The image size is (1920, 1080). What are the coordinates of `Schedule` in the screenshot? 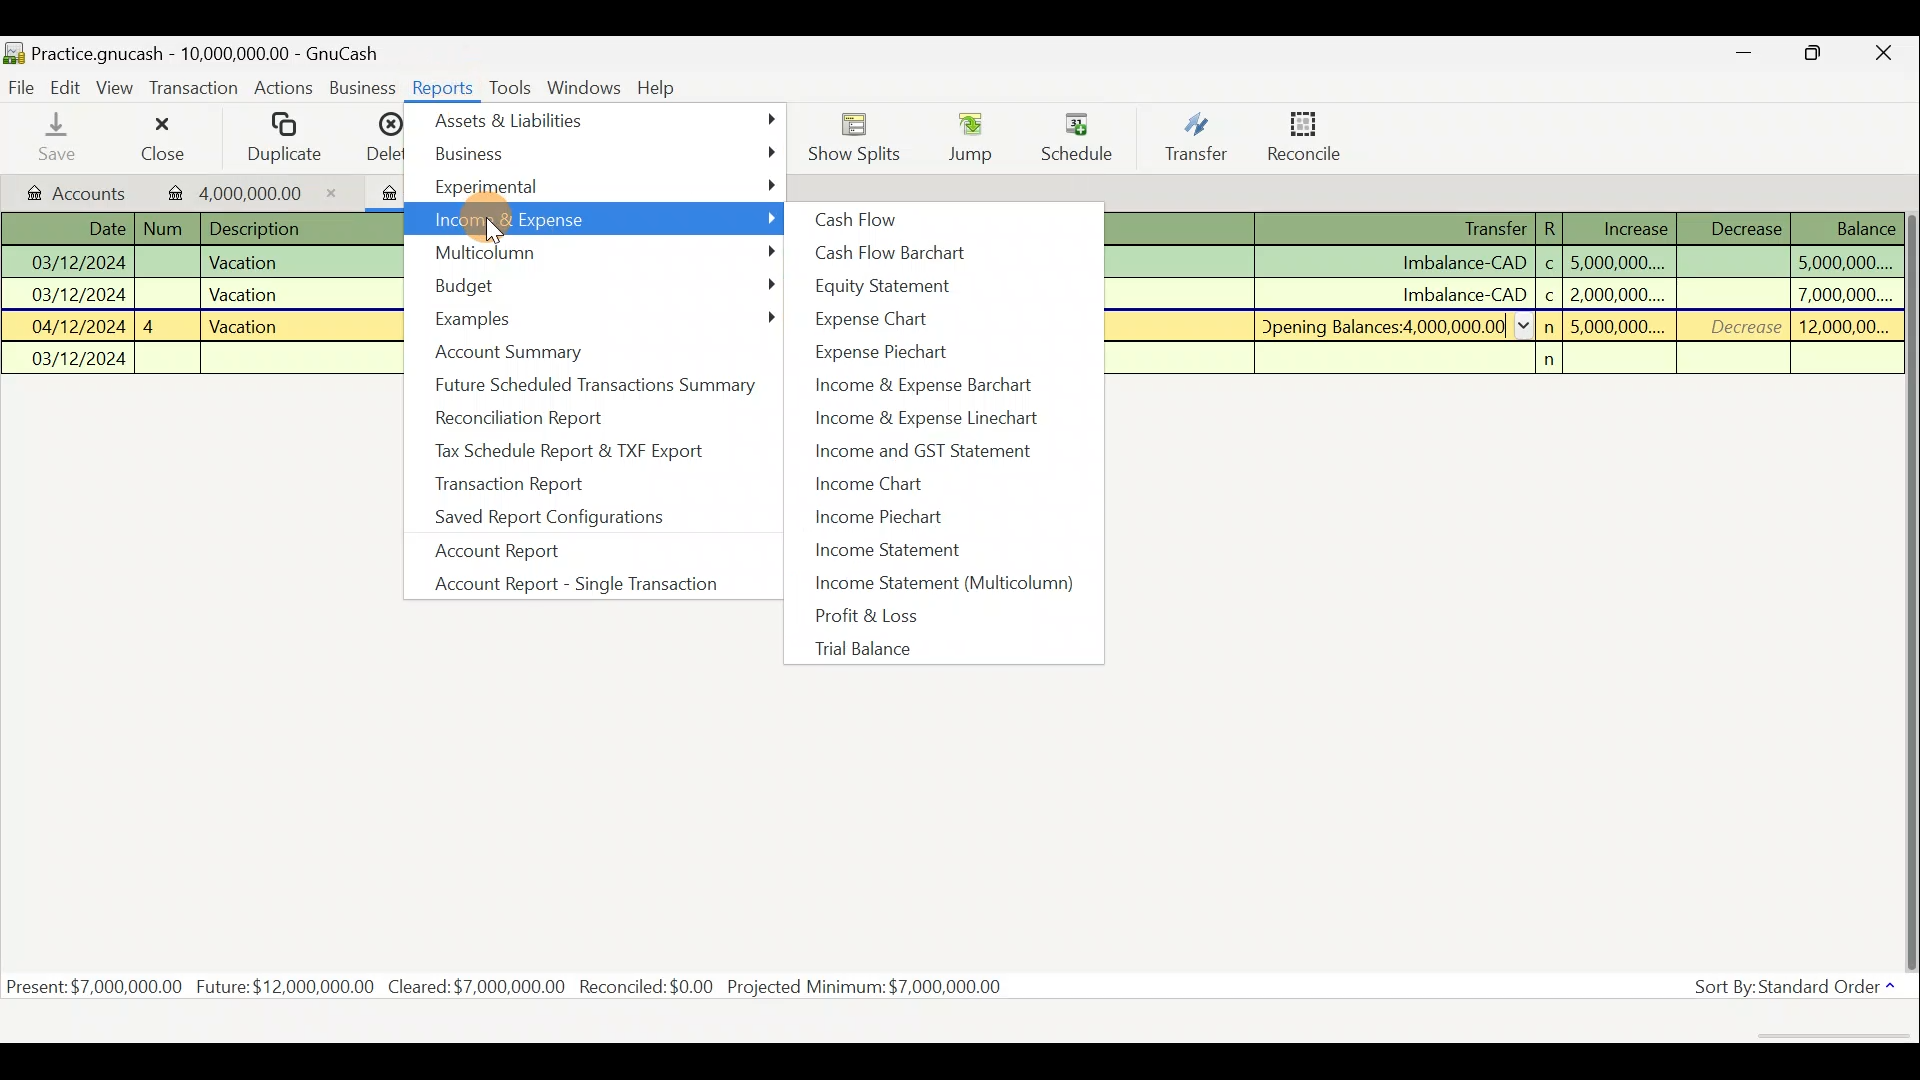 It's located at (1079, 131).